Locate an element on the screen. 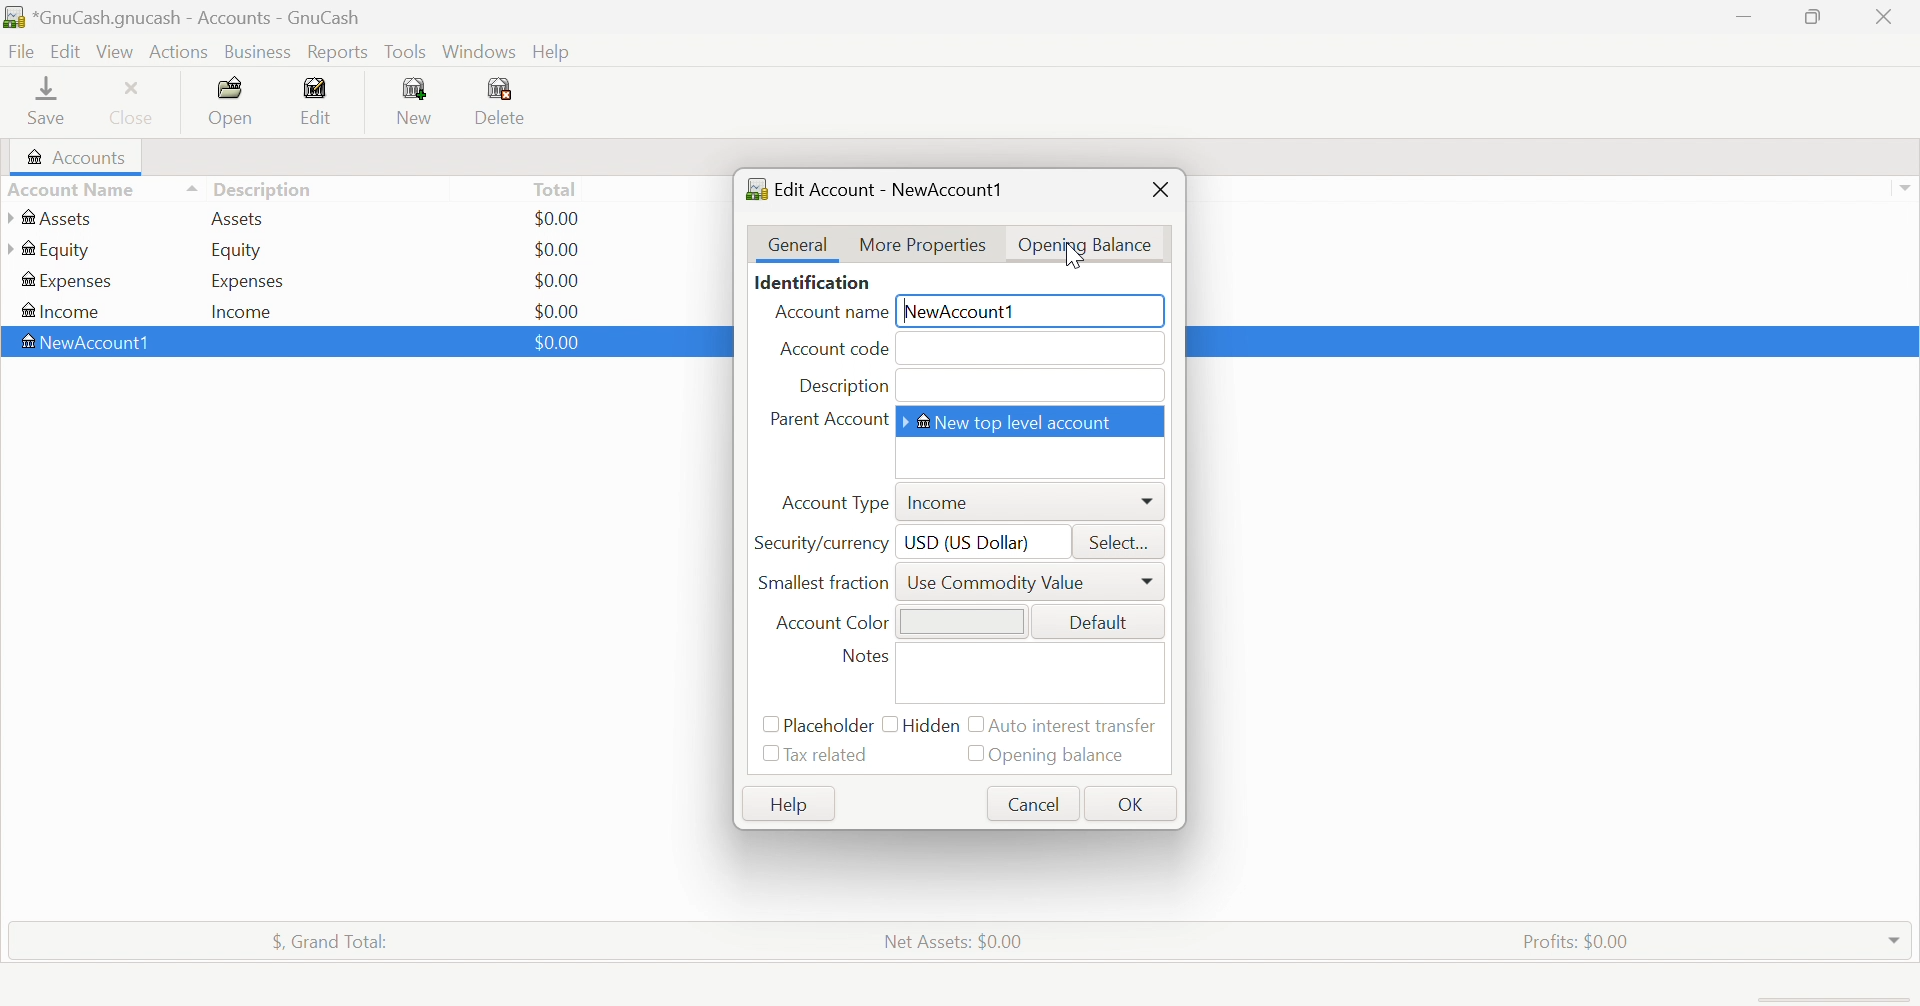 The height and width of the screenshot is (1006, 1920). Actions is located at coordinates (180, 52).